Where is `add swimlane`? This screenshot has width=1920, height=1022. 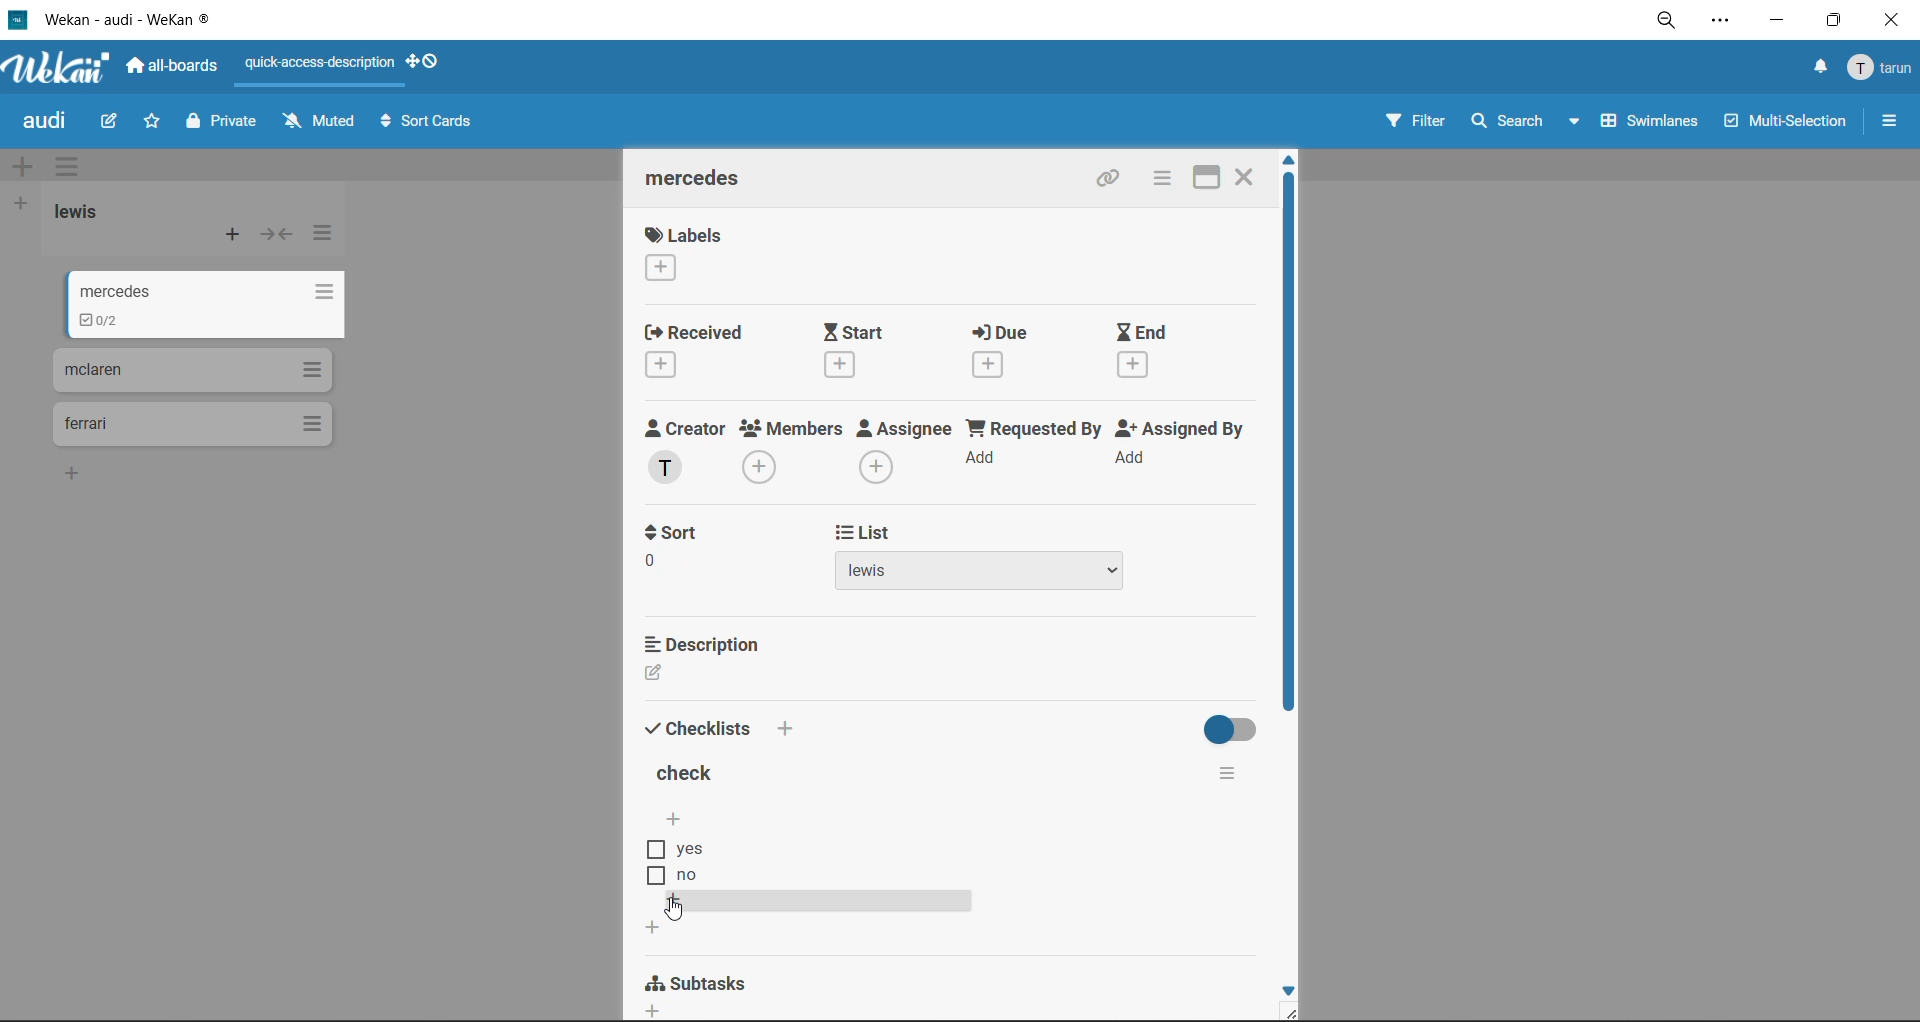 add swimlane is located at coordinates (28, 166).